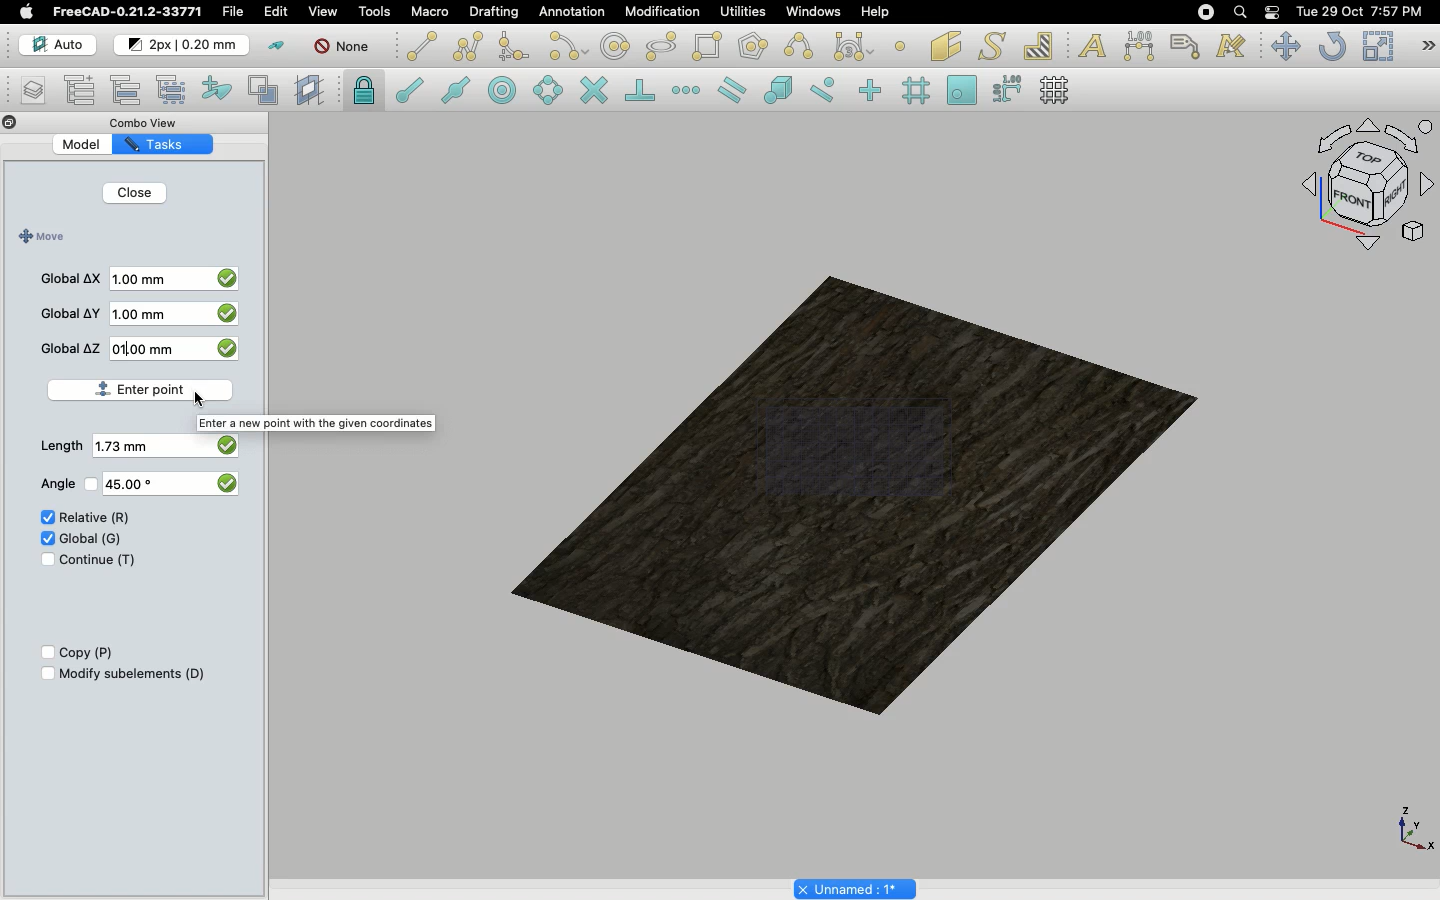 The width and height of the screenshot is (1440, 900). What do you see at coordinates (743, 12) in the screenshot?
I see `Utilities` at bounding box center [743, 12].